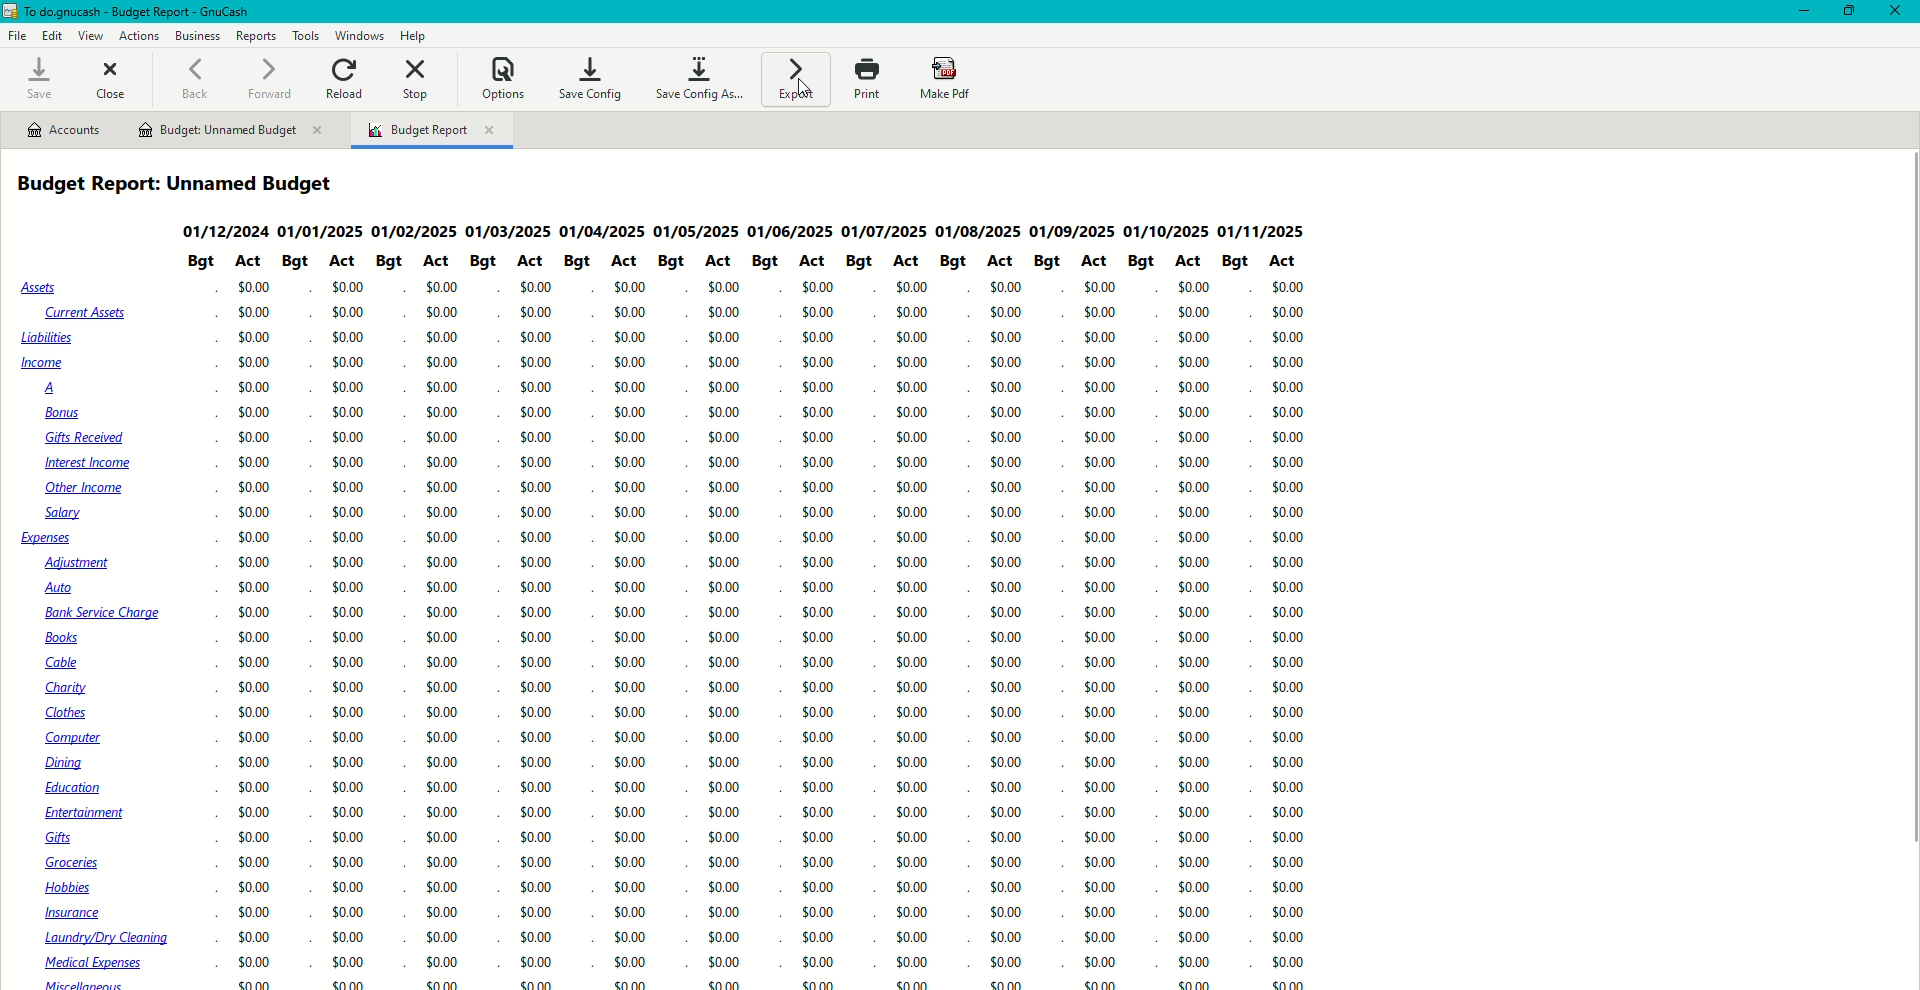 Image resolution: width=1920 pixels, height=990 pixels. I want to click on Make PDF, so click(948, 79).